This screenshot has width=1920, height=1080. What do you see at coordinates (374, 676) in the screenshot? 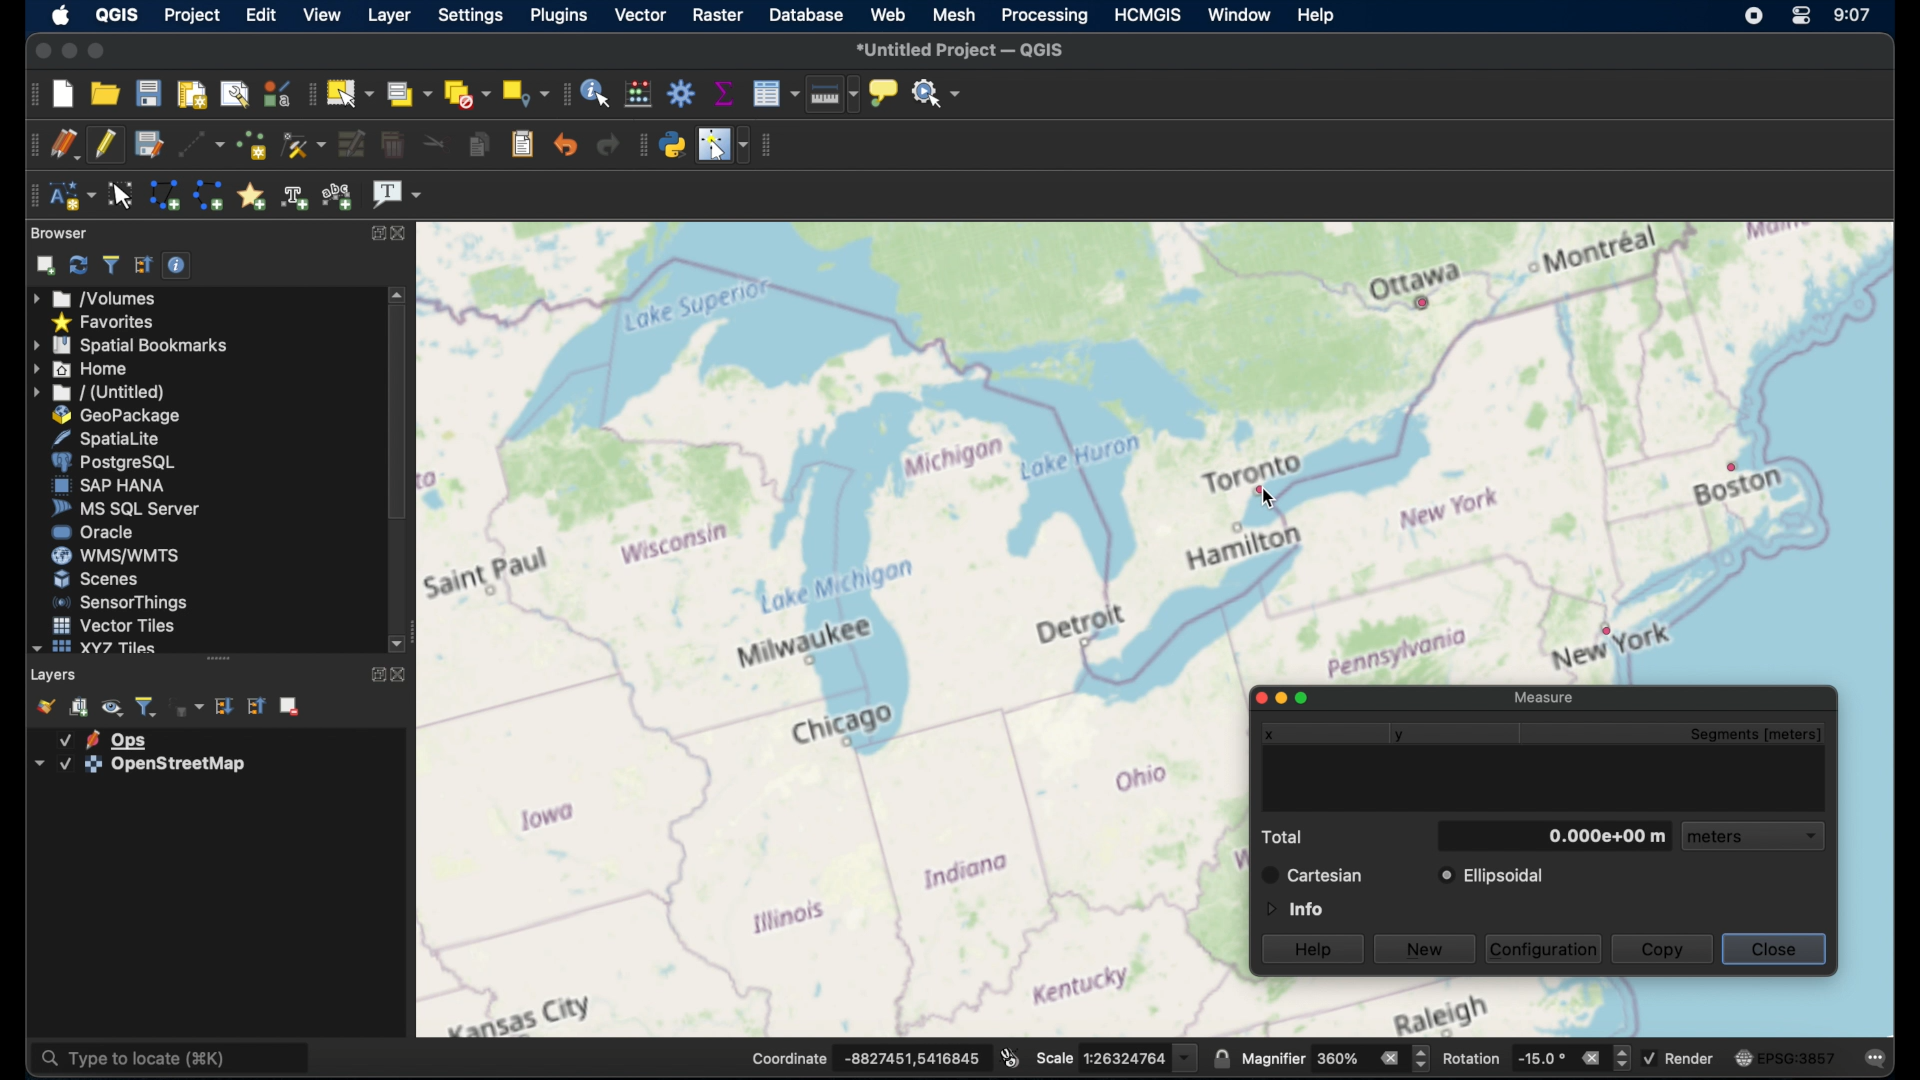
I see `maximize` at bounding box center [374, 676].